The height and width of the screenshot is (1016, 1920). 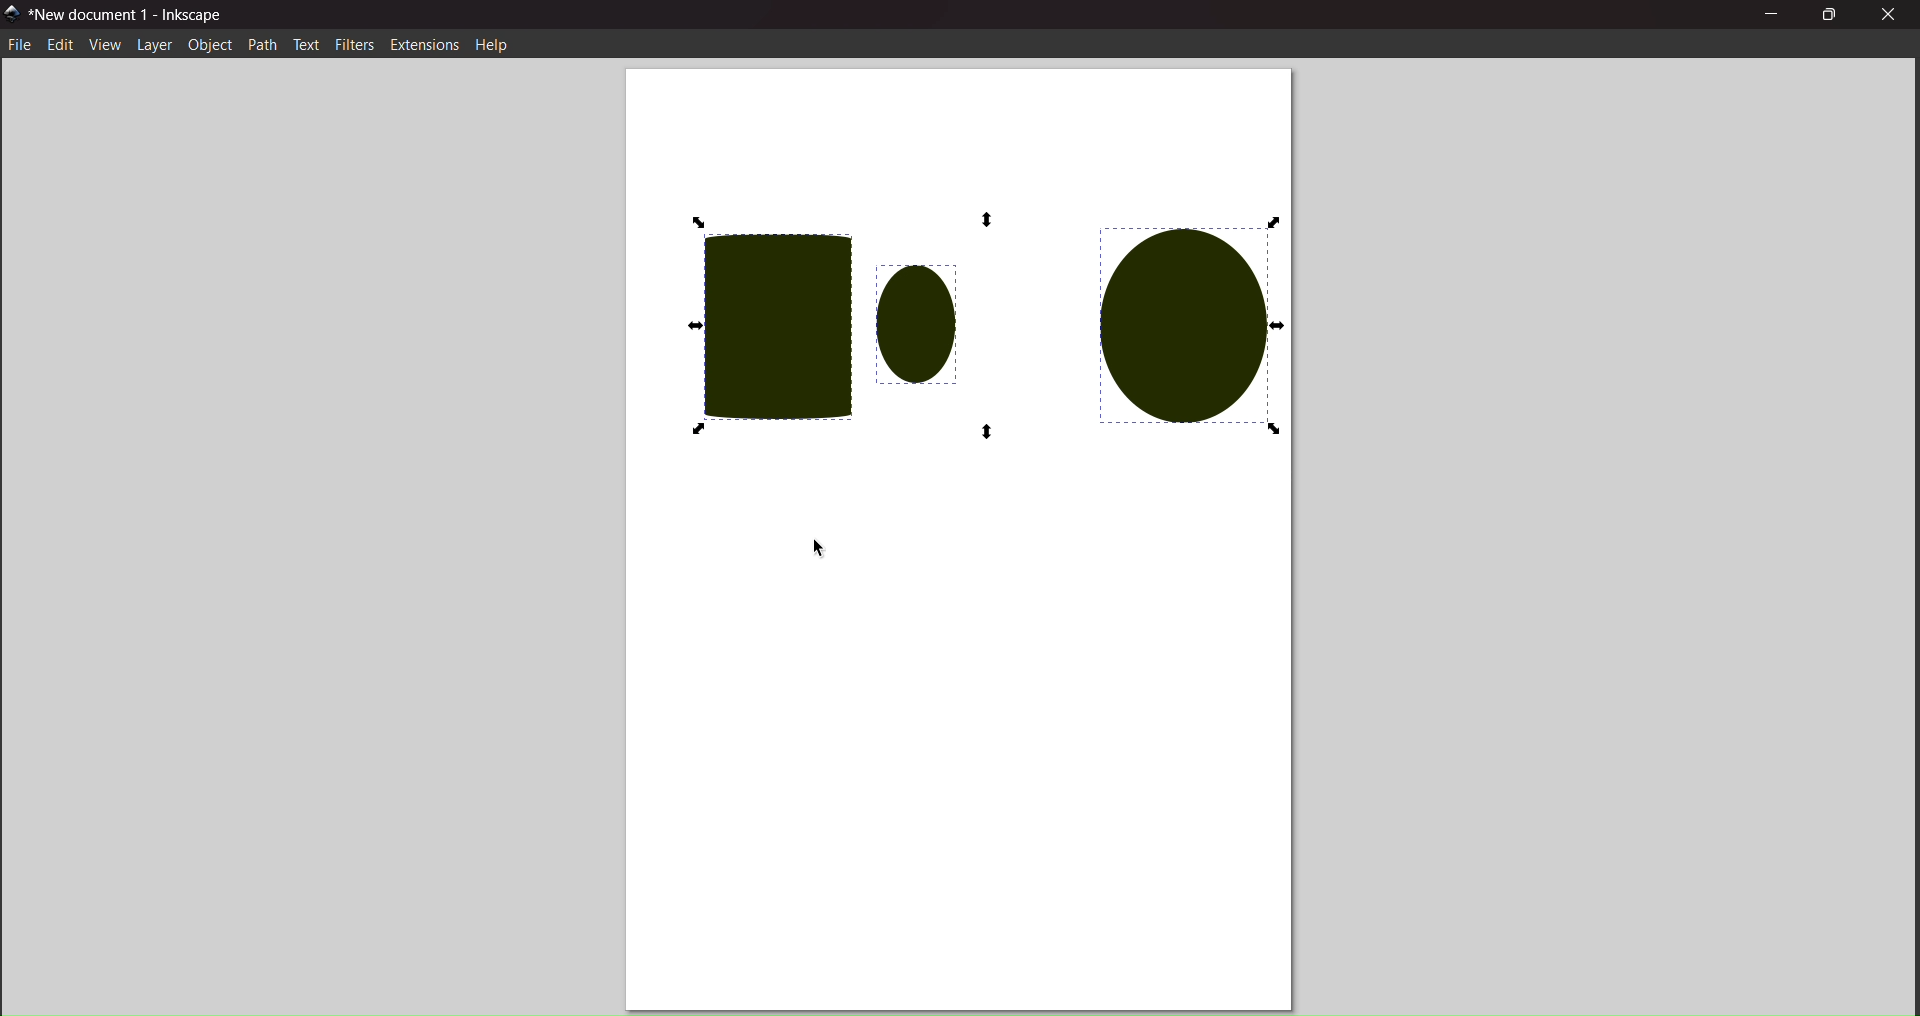 I want to click on maximize, so click(x=1827, y=16).